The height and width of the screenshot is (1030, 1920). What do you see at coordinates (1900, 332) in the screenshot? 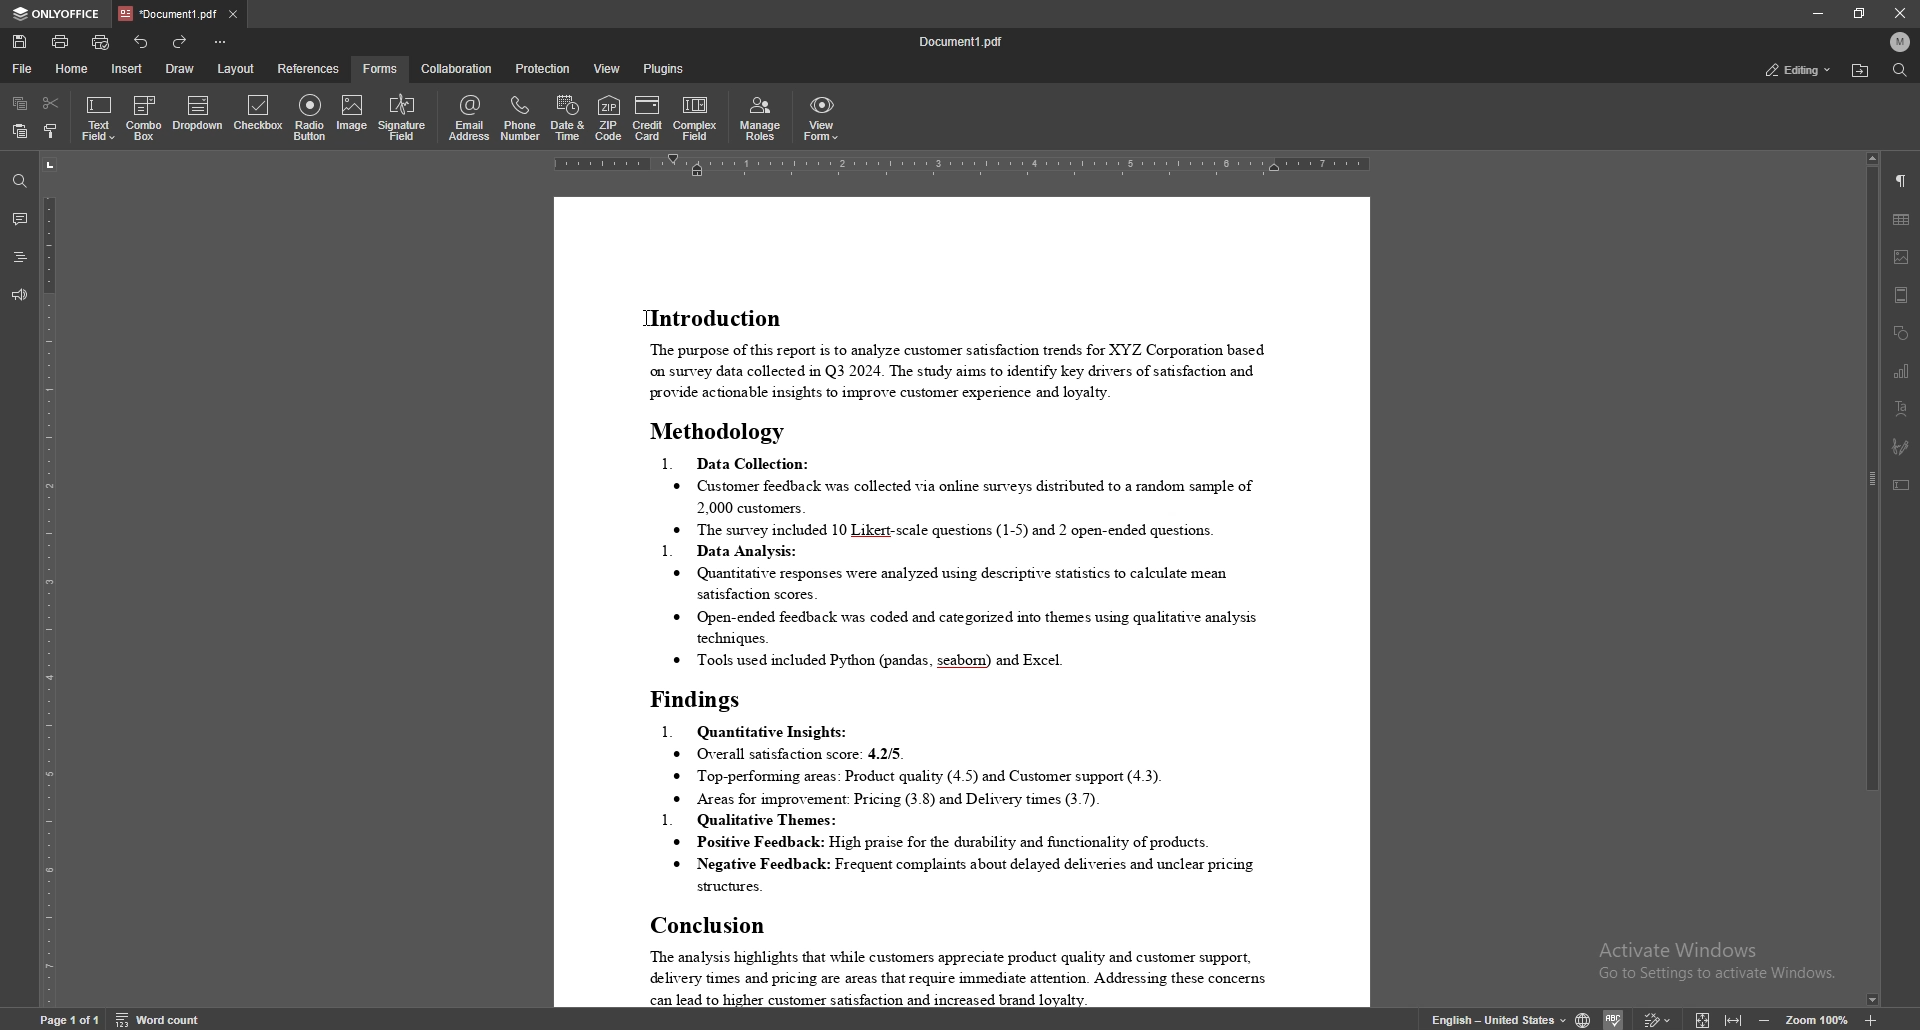
I see `shapes` at bounding box center [1900, 332].